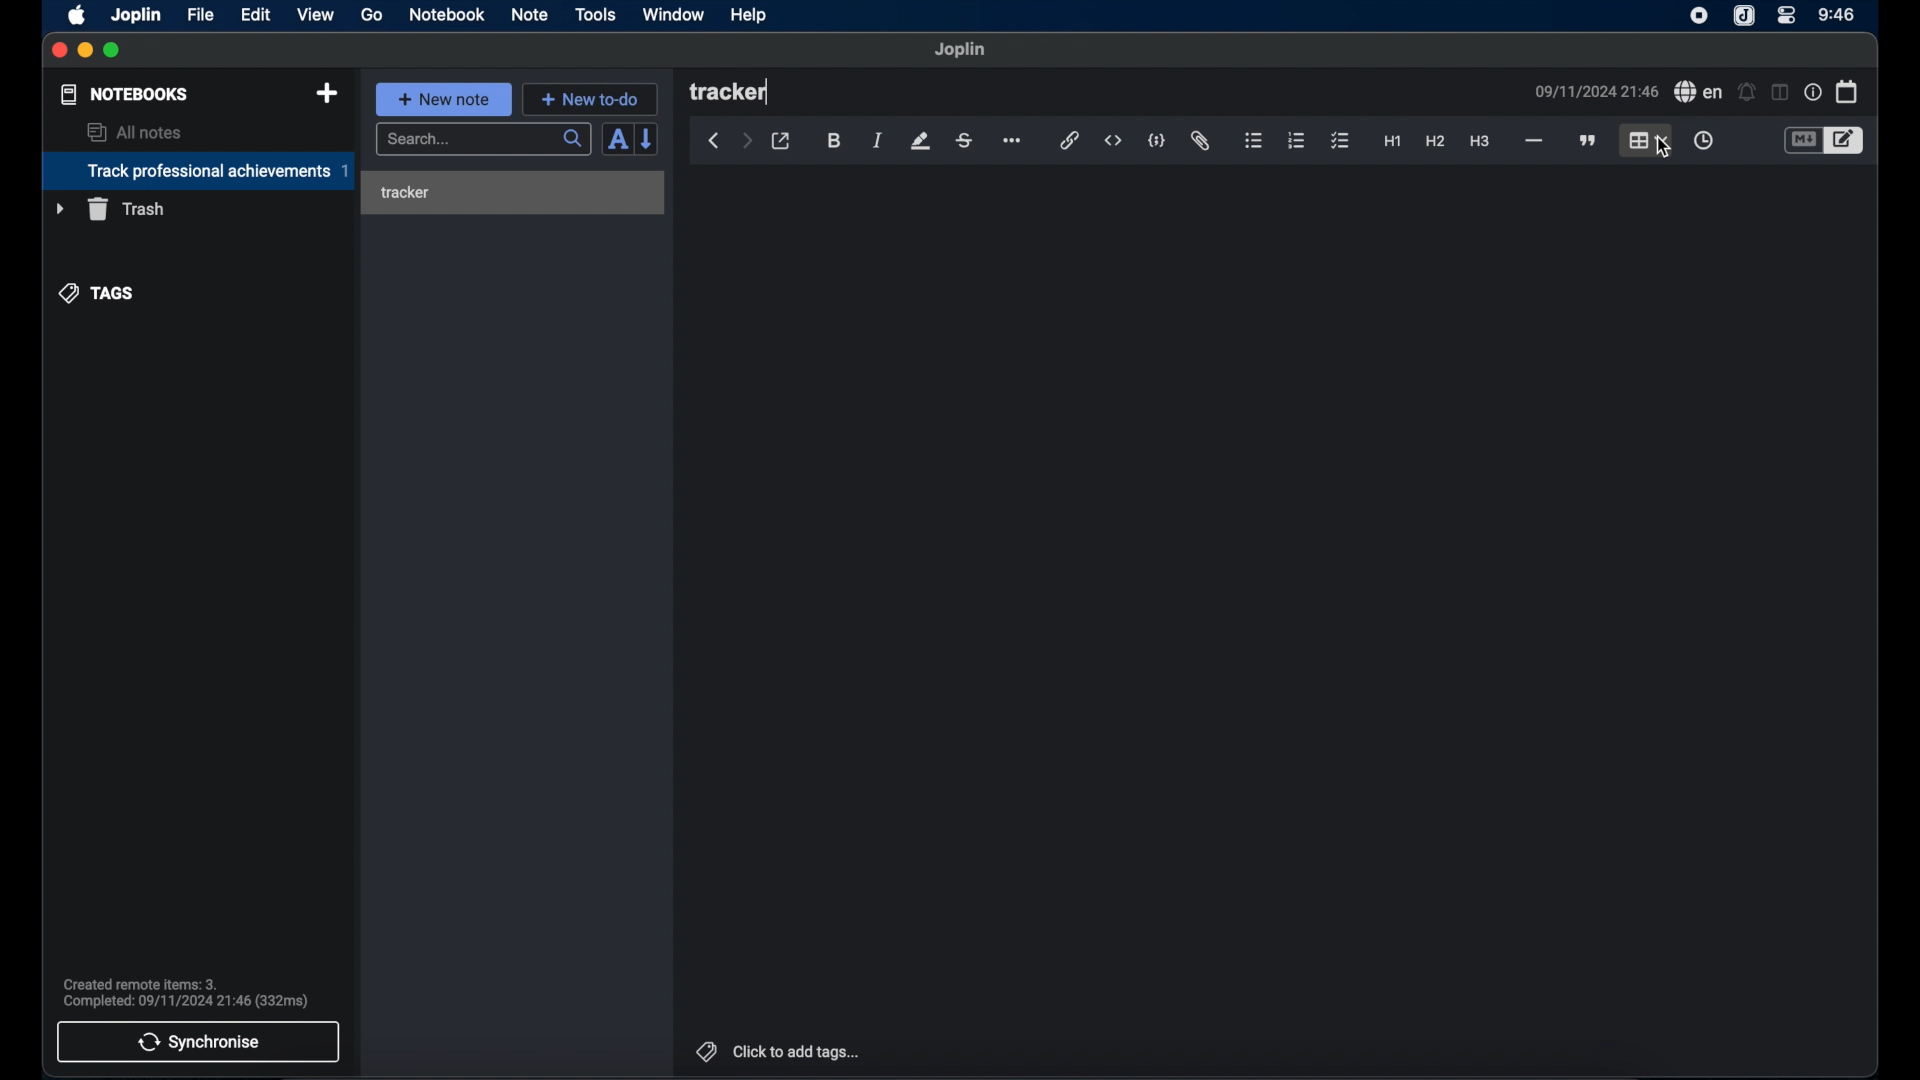 This screenshot has width=1920, height=1080. What do you see at coordinates (672, 14) in the screenshot?
I see `window` at bounding box center [672, 14].